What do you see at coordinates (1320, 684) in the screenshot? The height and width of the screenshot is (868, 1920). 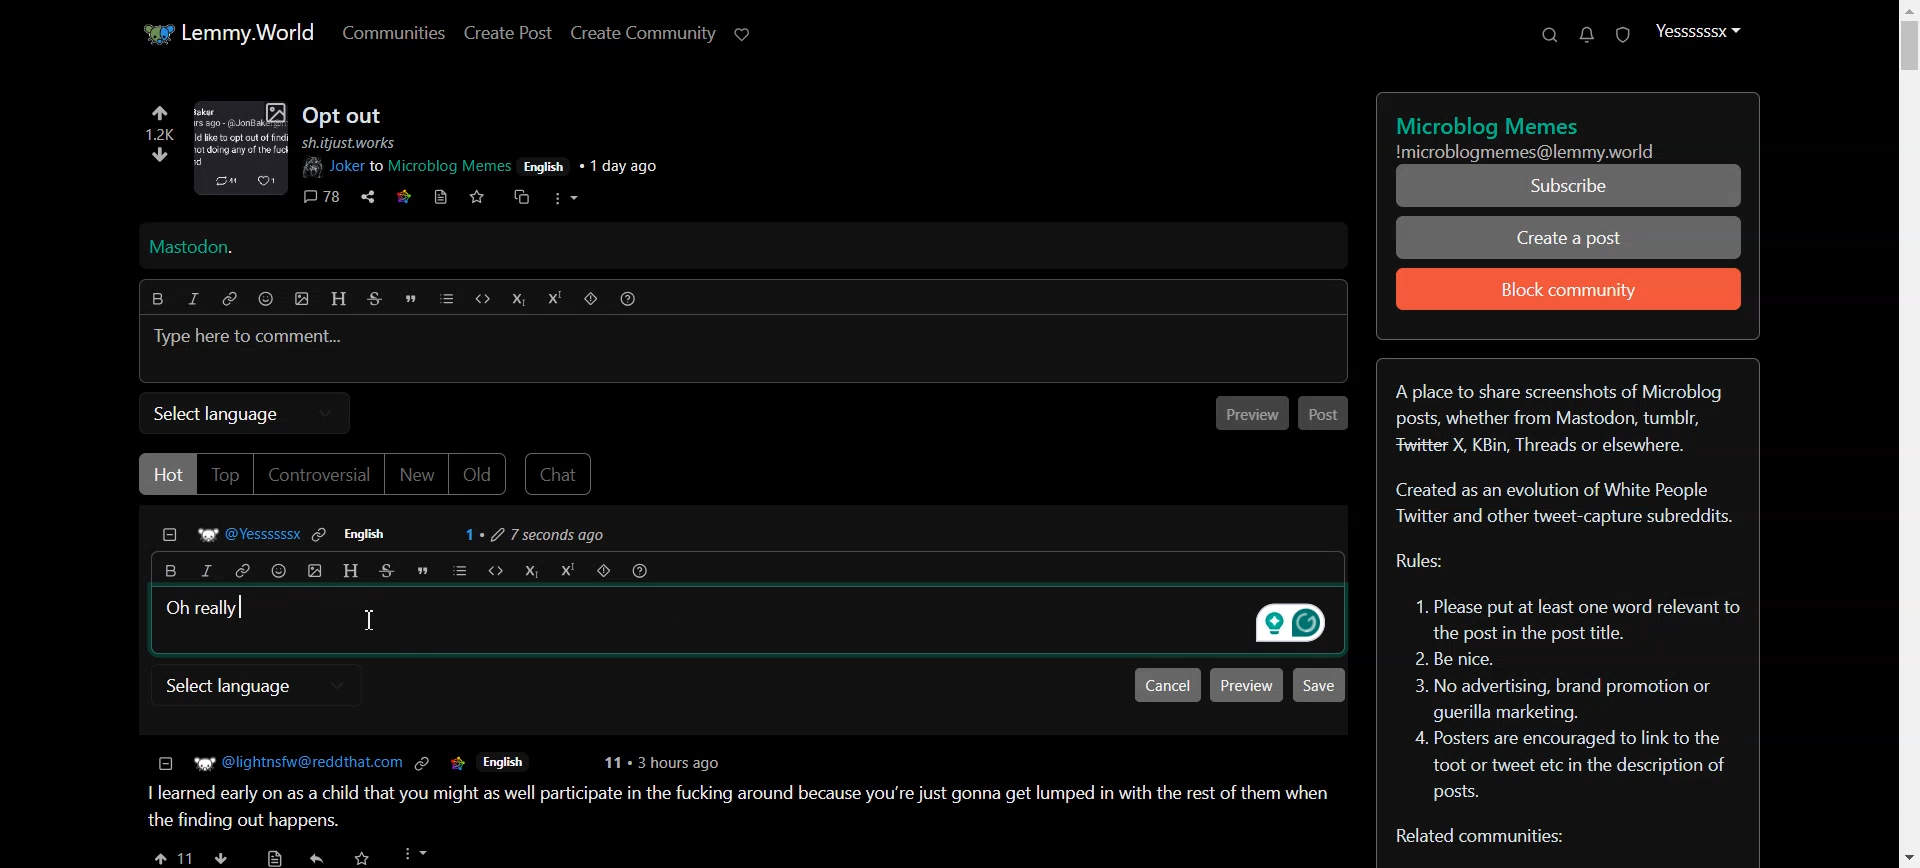 I see `Save` at bounding box center [1320, 684].